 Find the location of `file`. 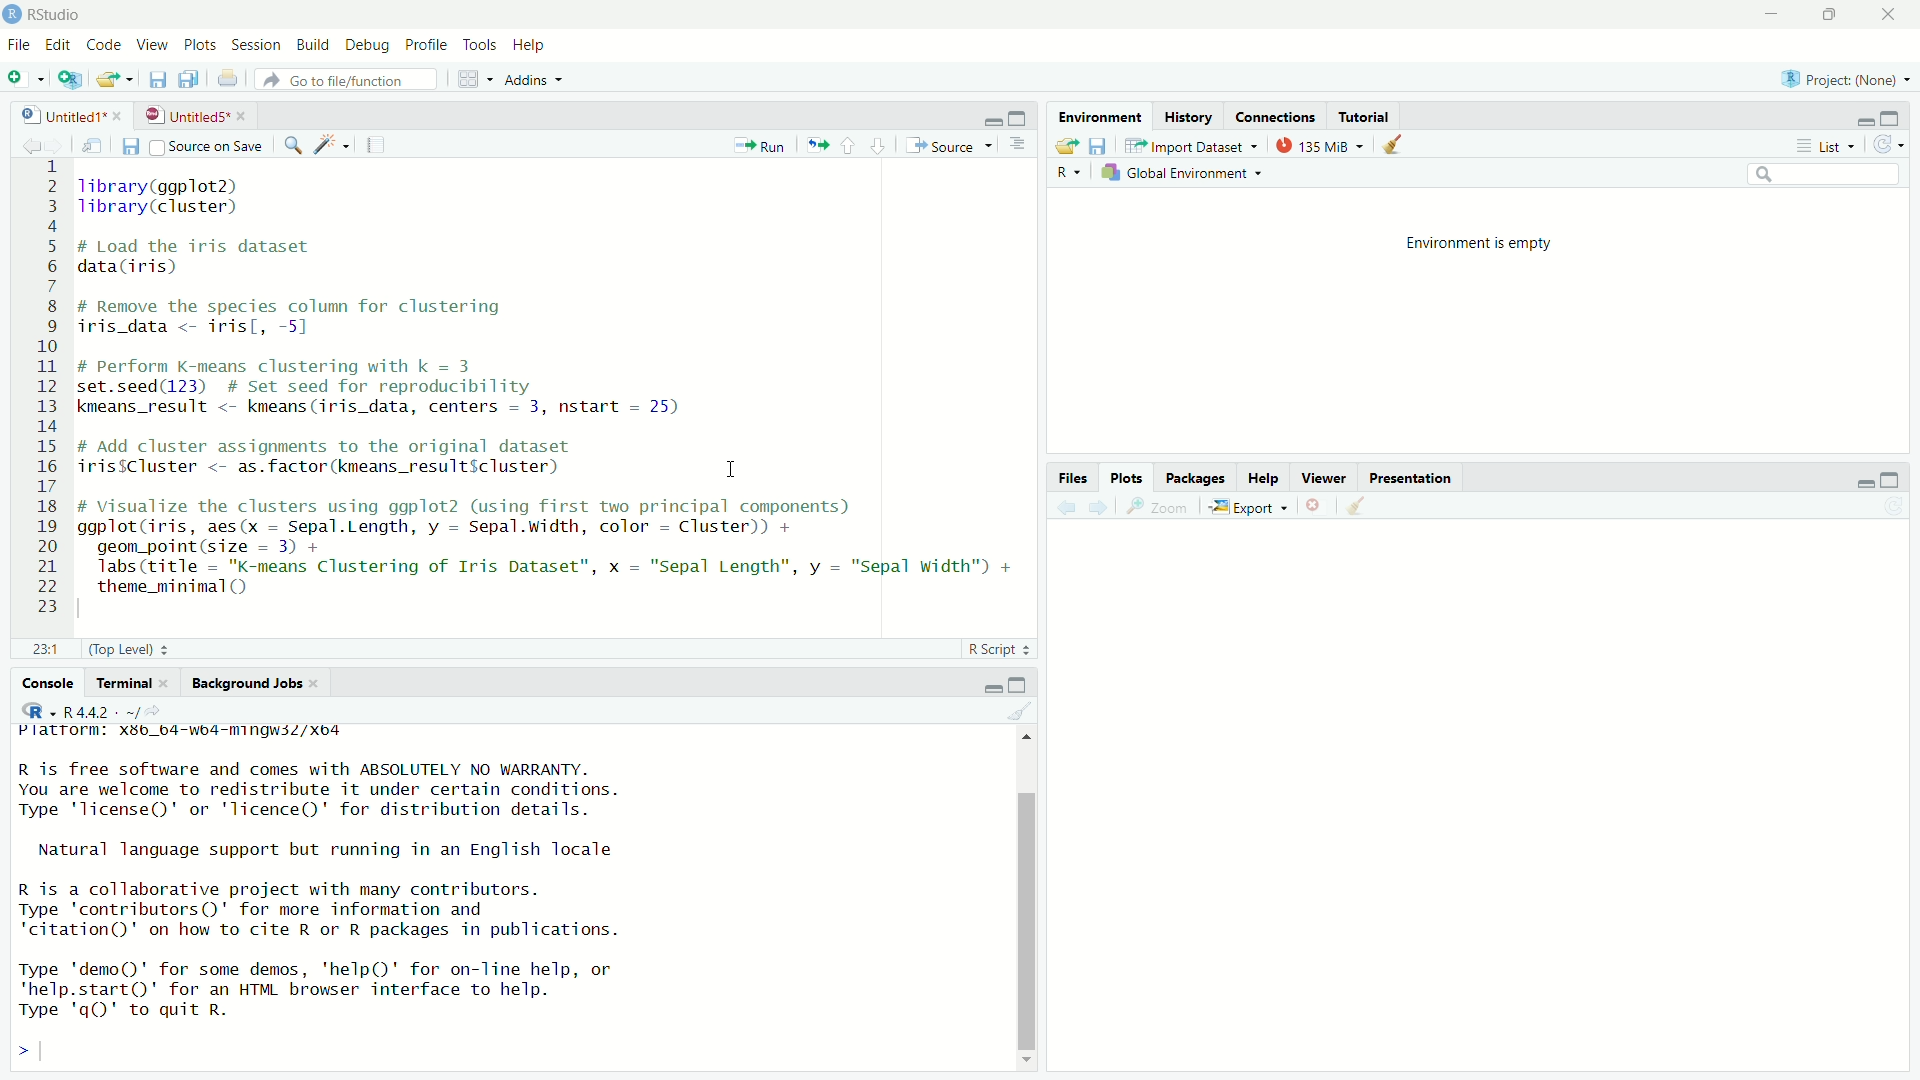

file is located at coordinates (18, 44).